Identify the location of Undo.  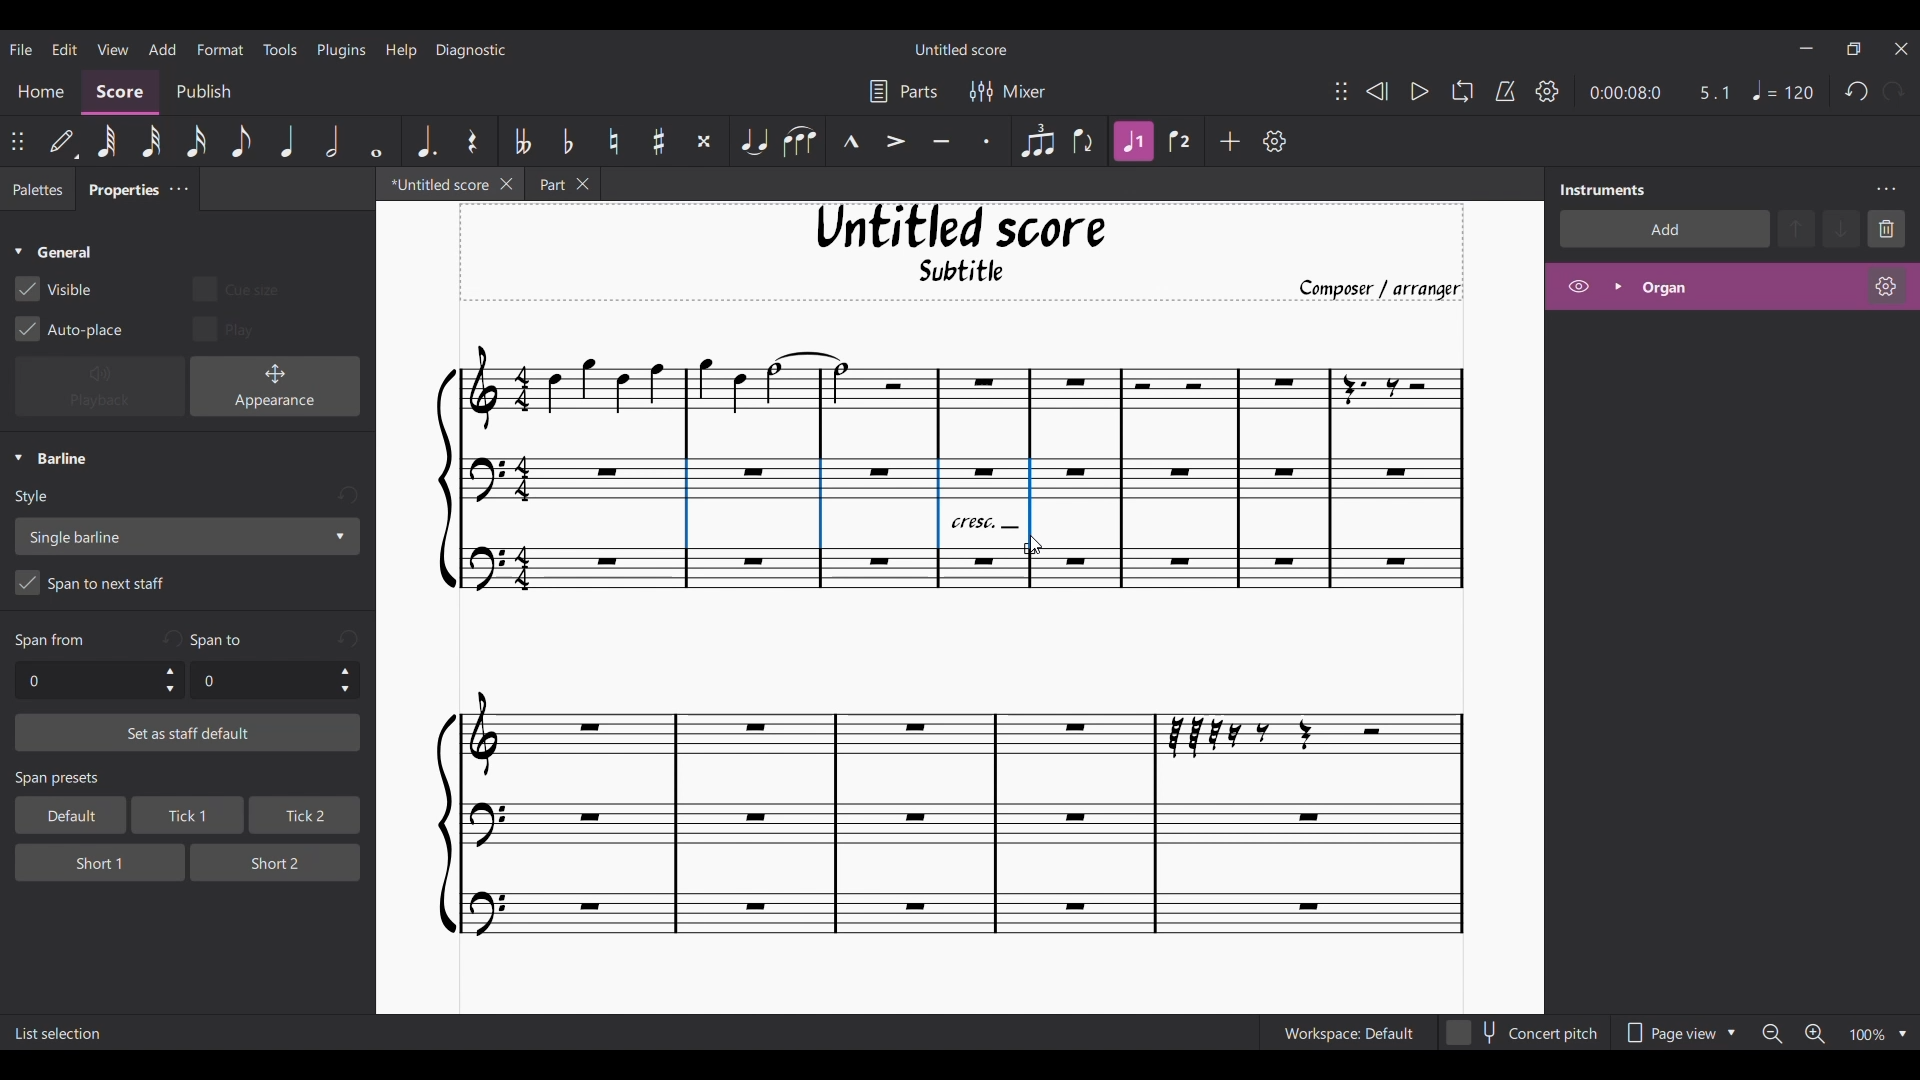
(1857, 92).